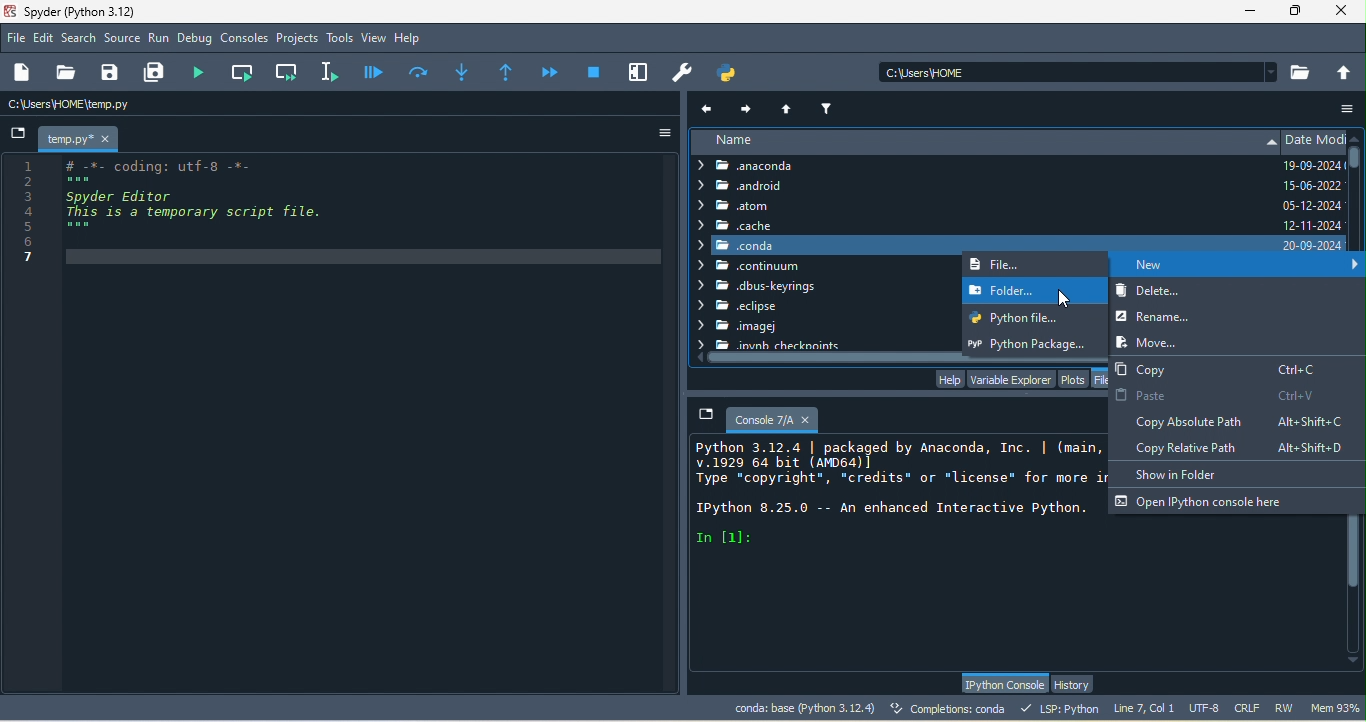 This screenshot has height=722, width=1366. Describe the element at coordinates (1354, 663) in the screenshot. I see `scroll down` at that location.